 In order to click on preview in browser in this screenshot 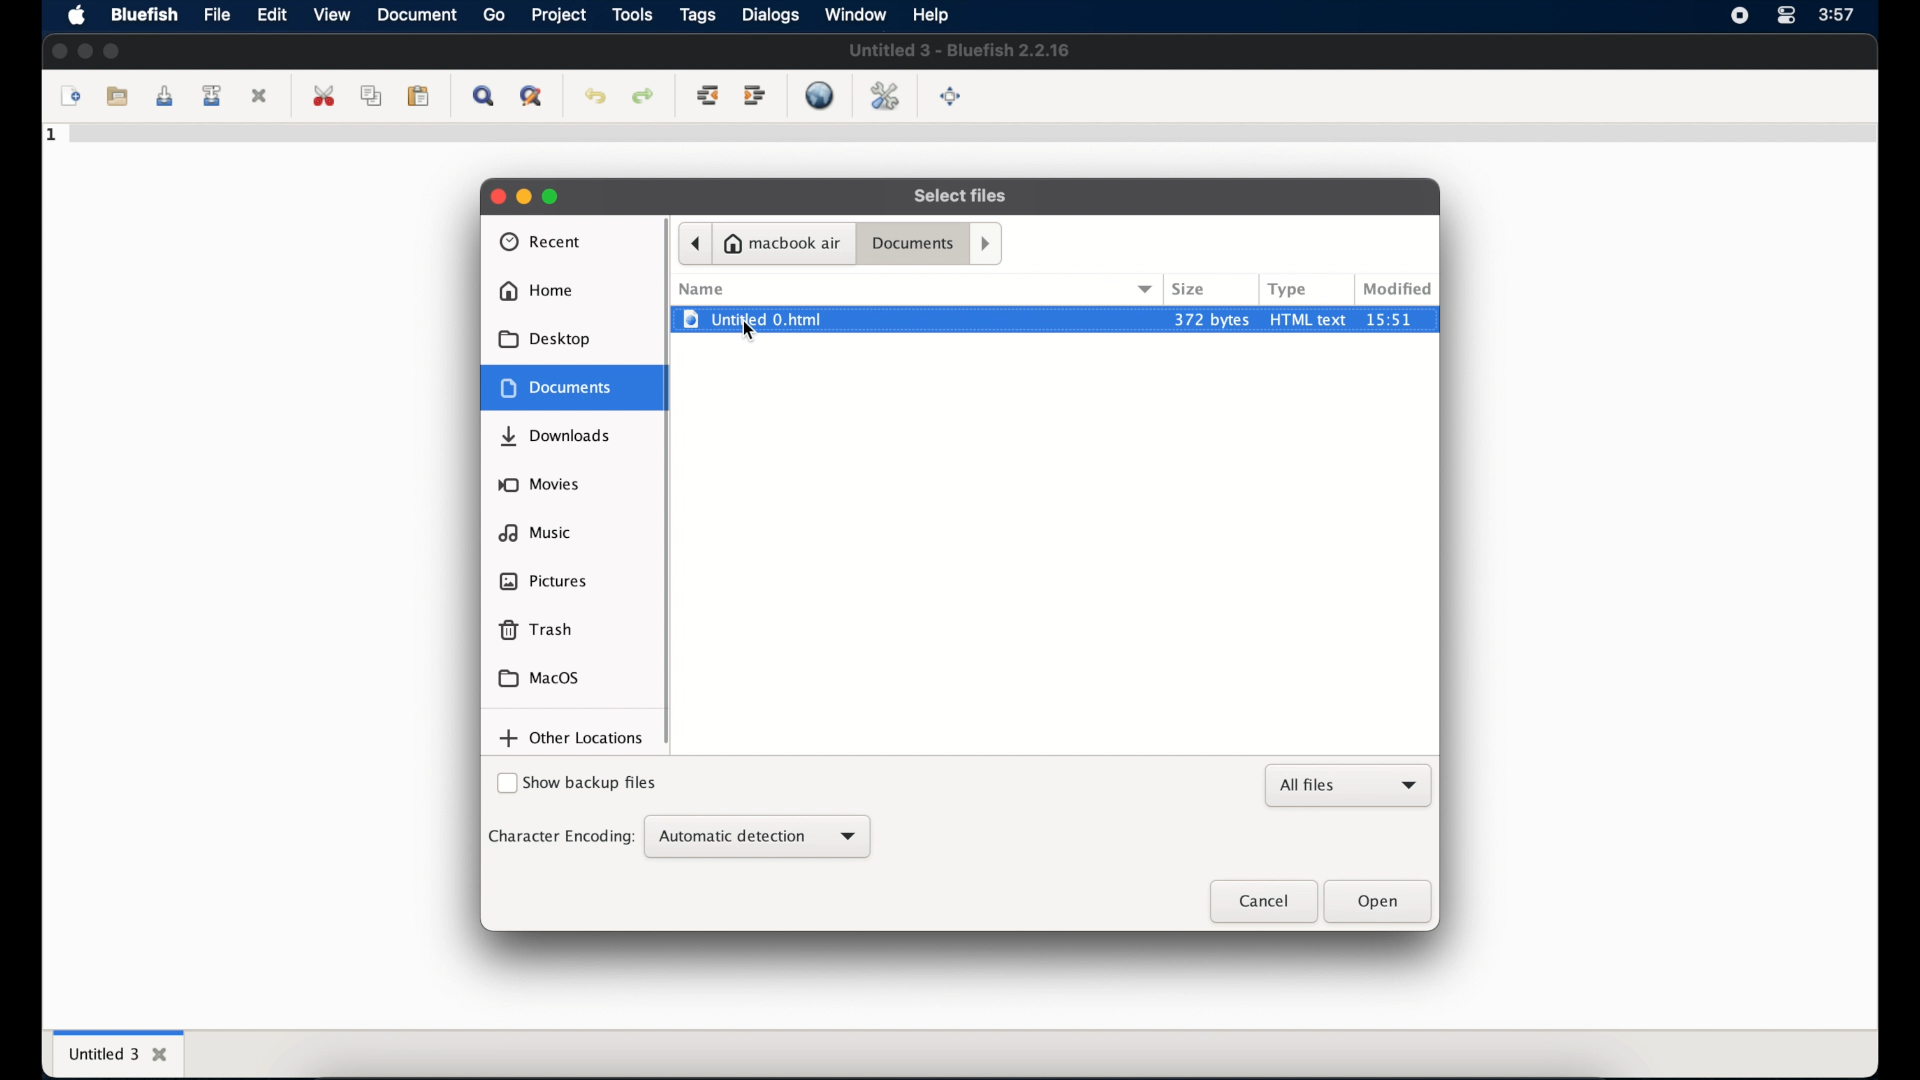, I will do `click(822, 95)`.